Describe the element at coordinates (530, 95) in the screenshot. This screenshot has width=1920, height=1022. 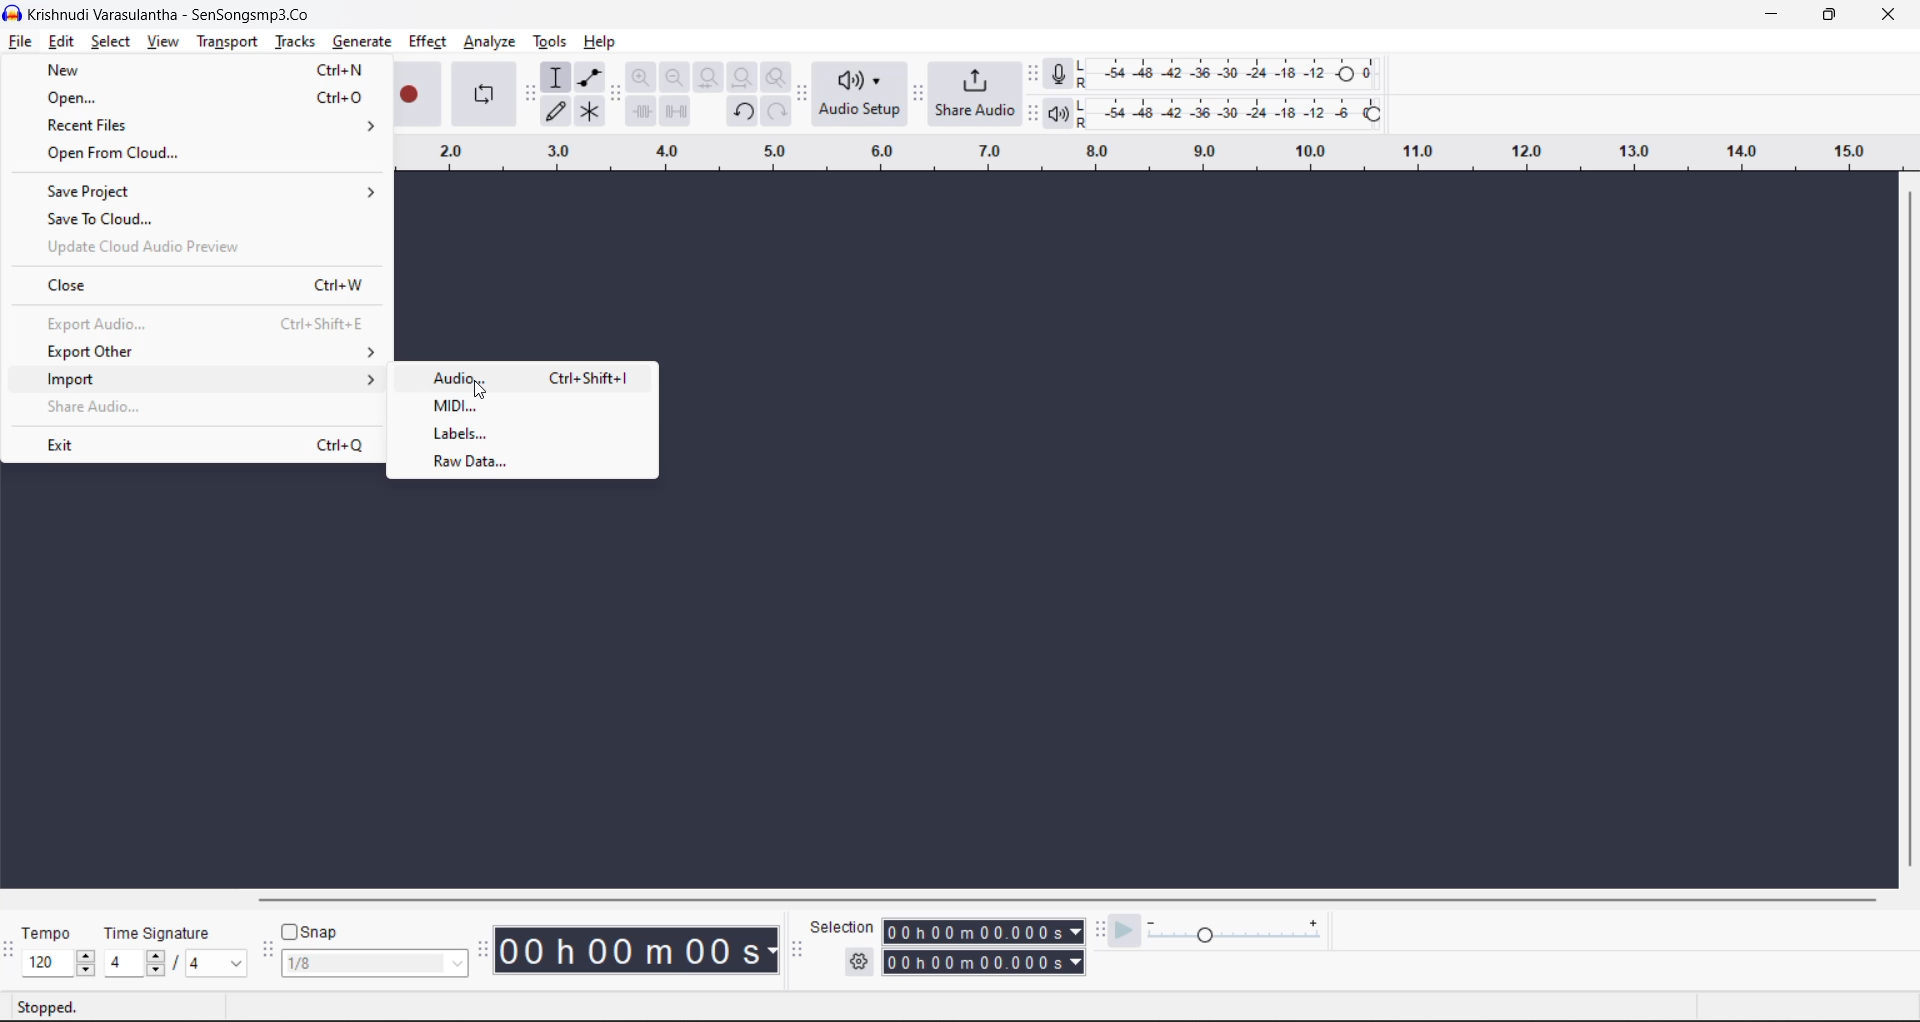
I see `tools toolbar` at that location.